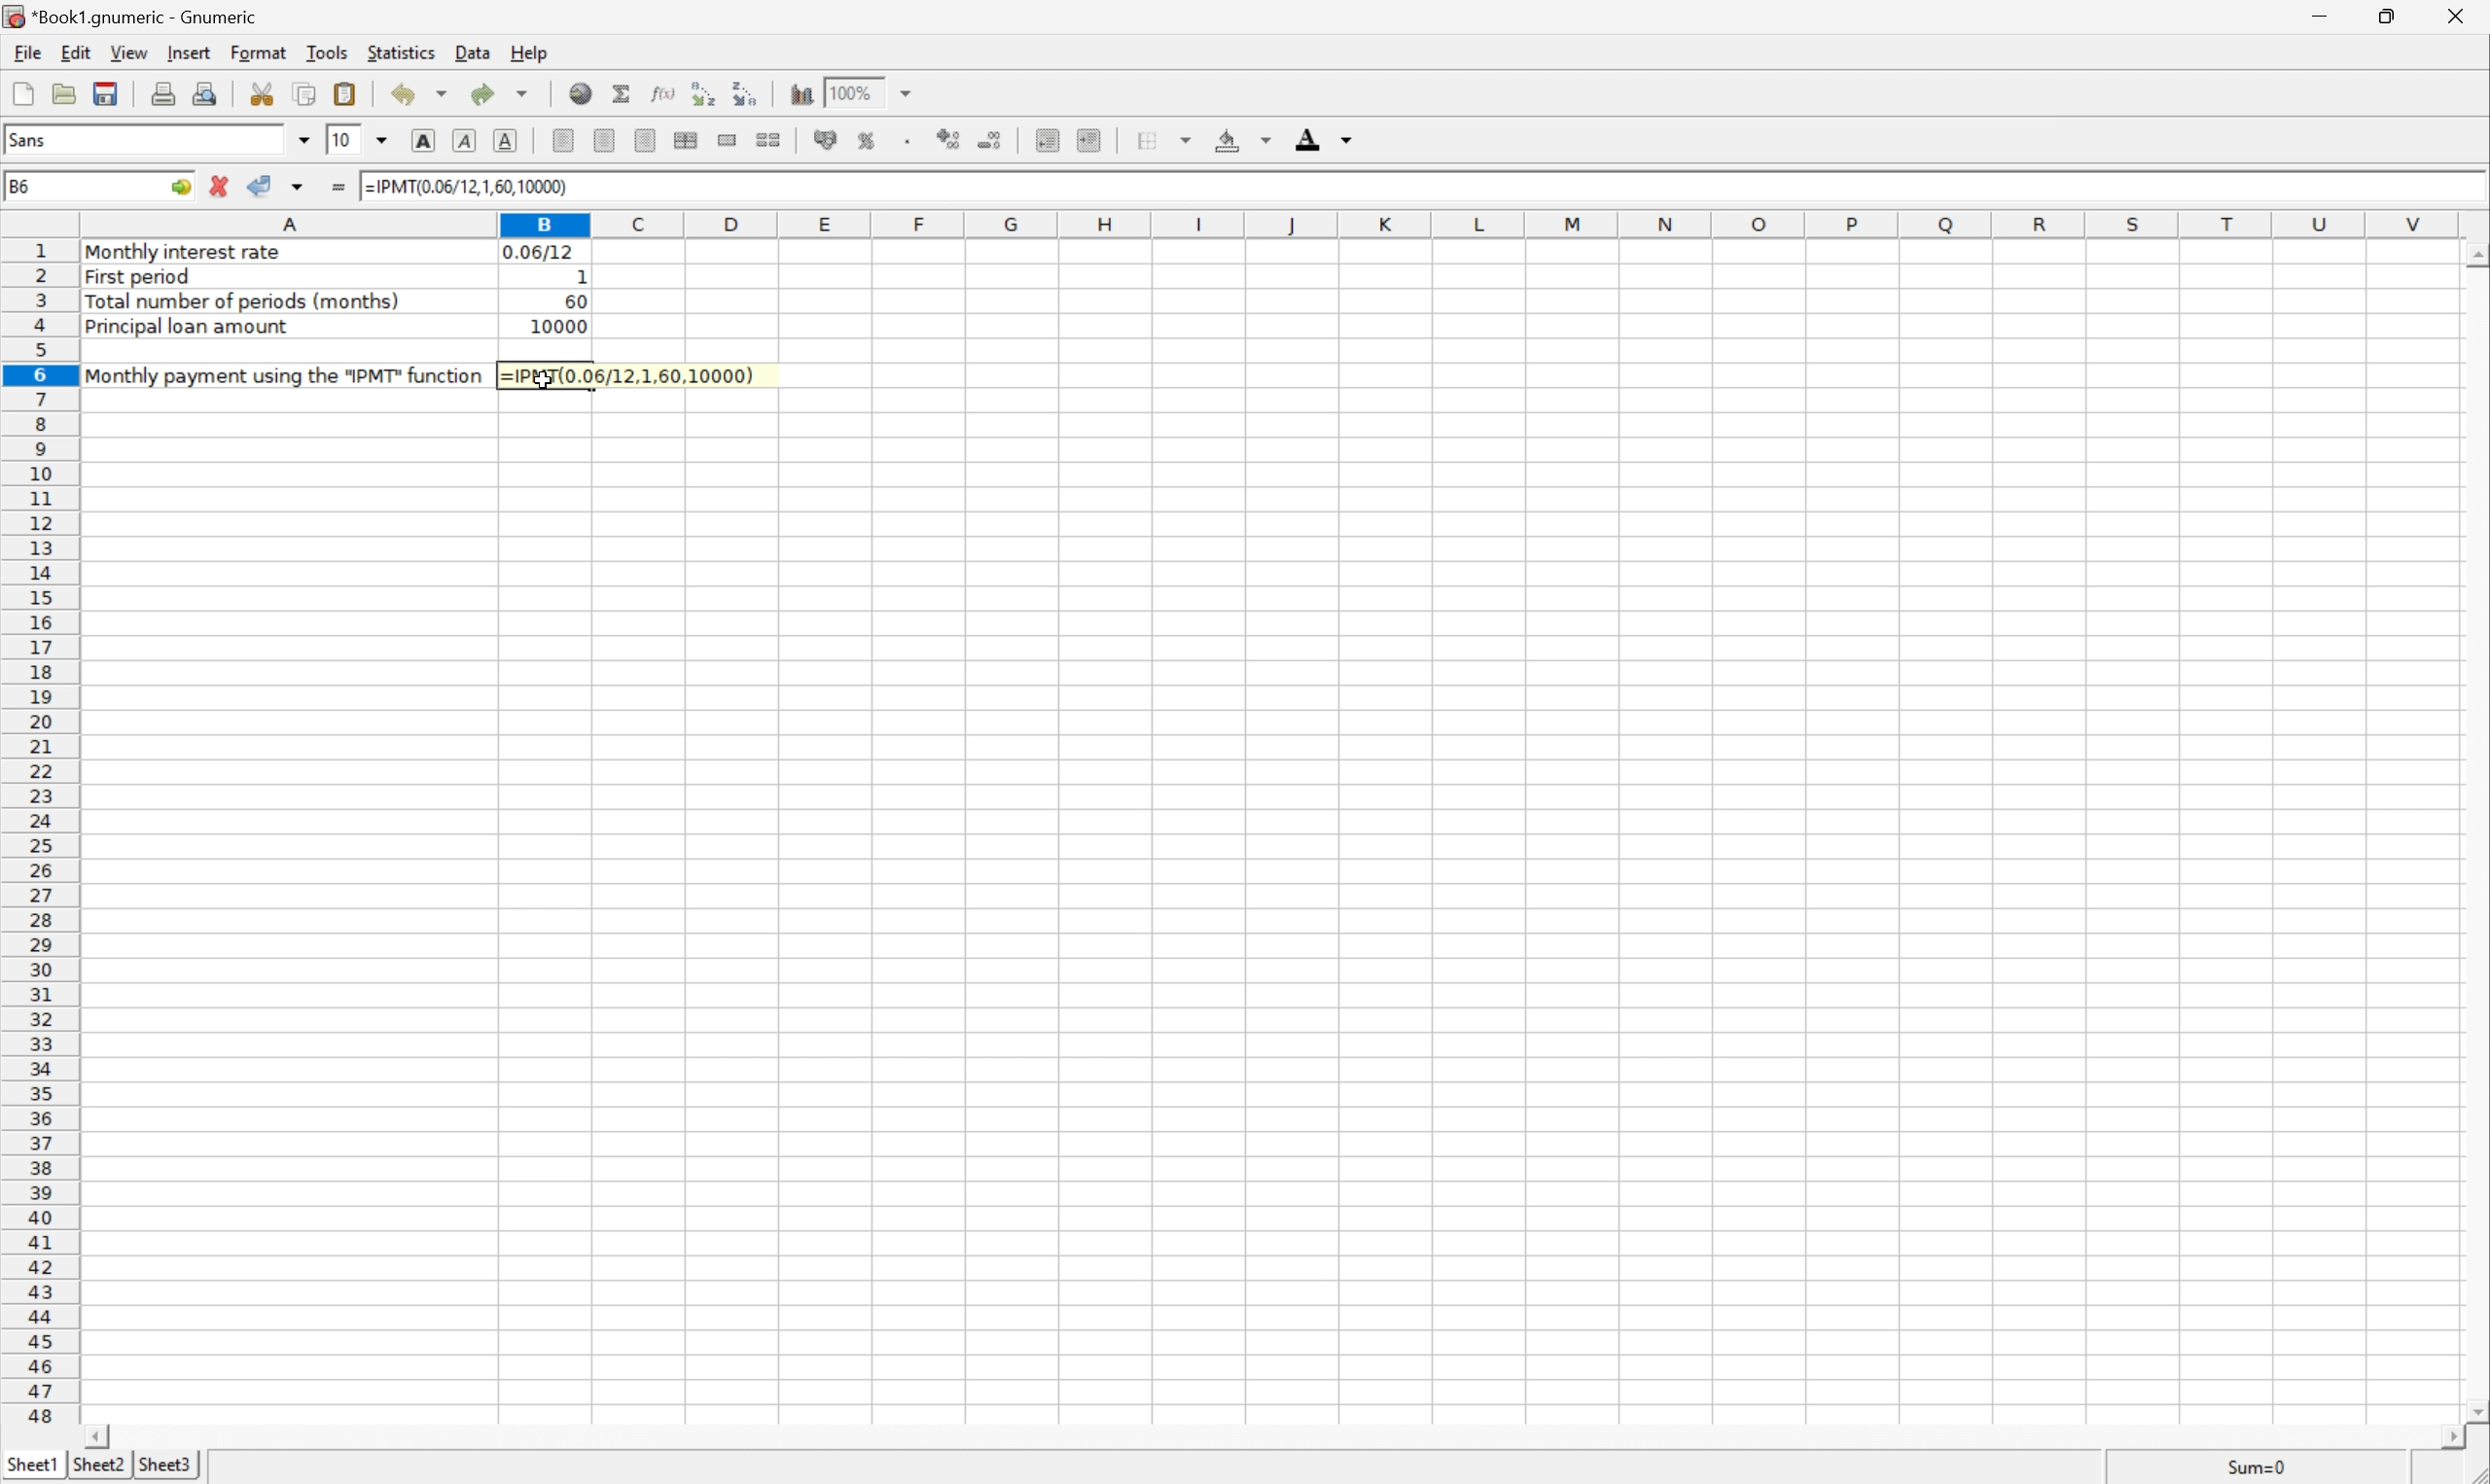 The width and height of the screenshot is (2490, 1484). What do you see at coordinates (262, 92) in the screenshot?
I see `Cut selection` at bounding box center [262, 92].